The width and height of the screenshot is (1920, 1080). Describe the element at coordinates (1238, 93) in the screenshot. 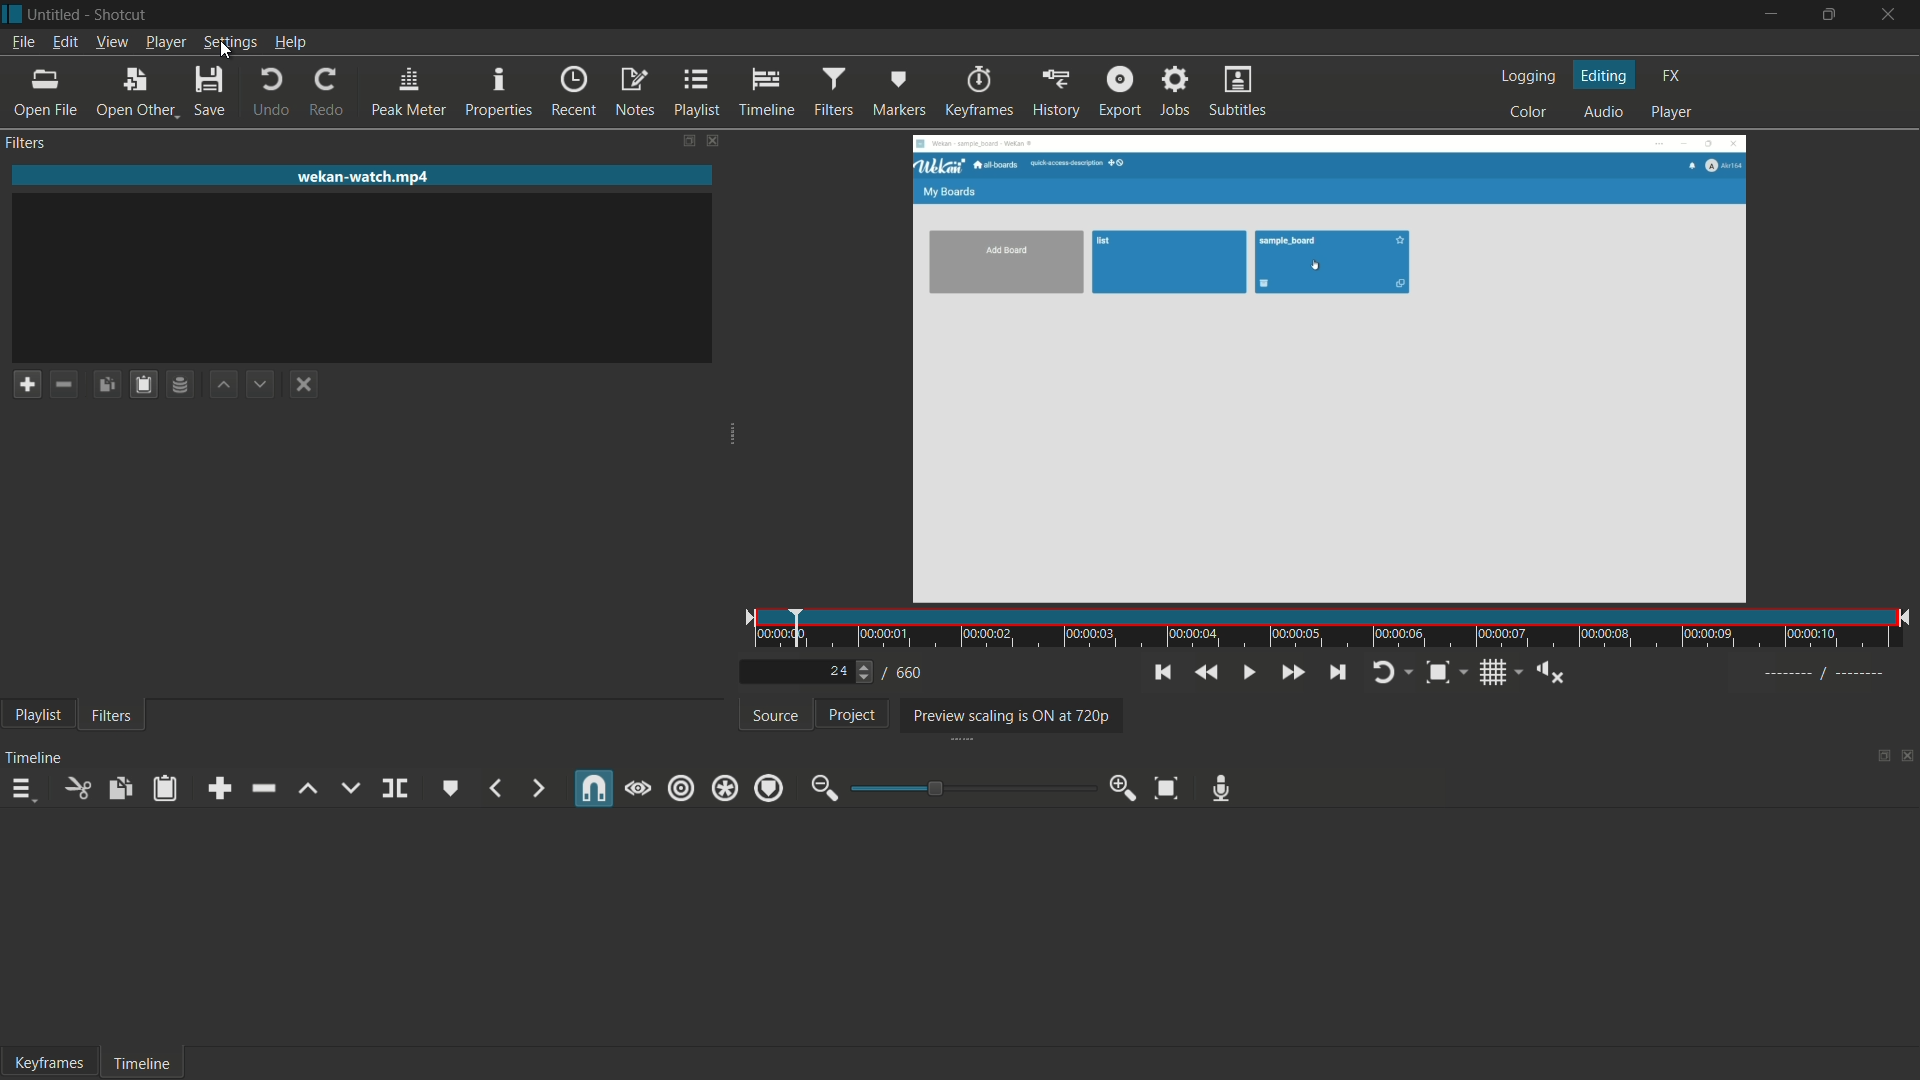

I see `subtitles` at that location.